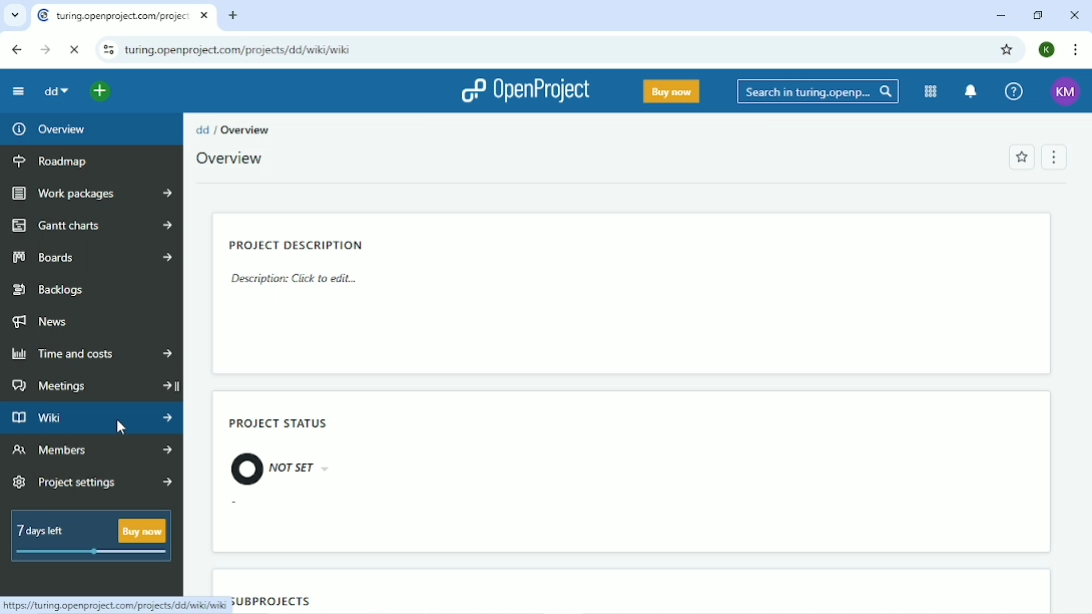 Image resolution: width=1092 pixels, height=614 pixels. What do you see at coordinates (281, 451) in the screenshot?
I see `Project status` at bounding box center [281, 451].